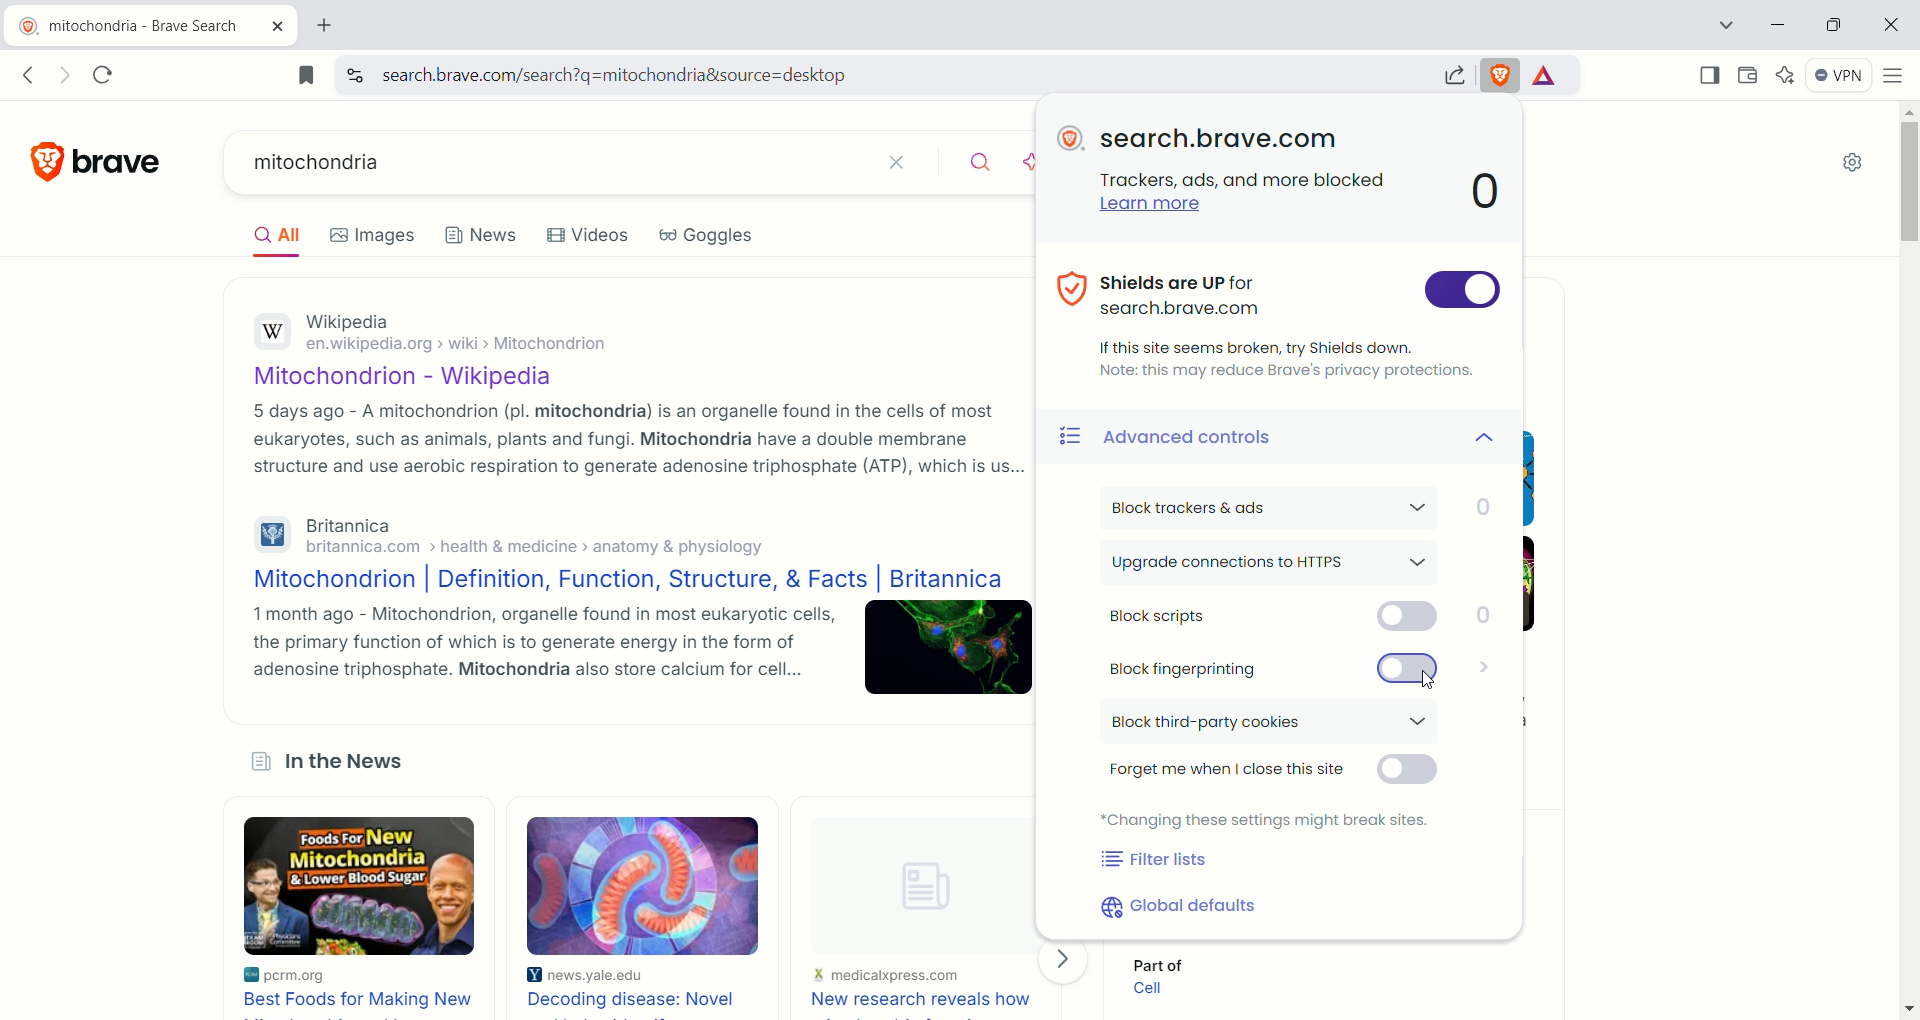 This screenshot has width=1920, height=1020. Describe the element at coordinates (920, 1000) in the screenshot. I see `new research reveals how` at that location.